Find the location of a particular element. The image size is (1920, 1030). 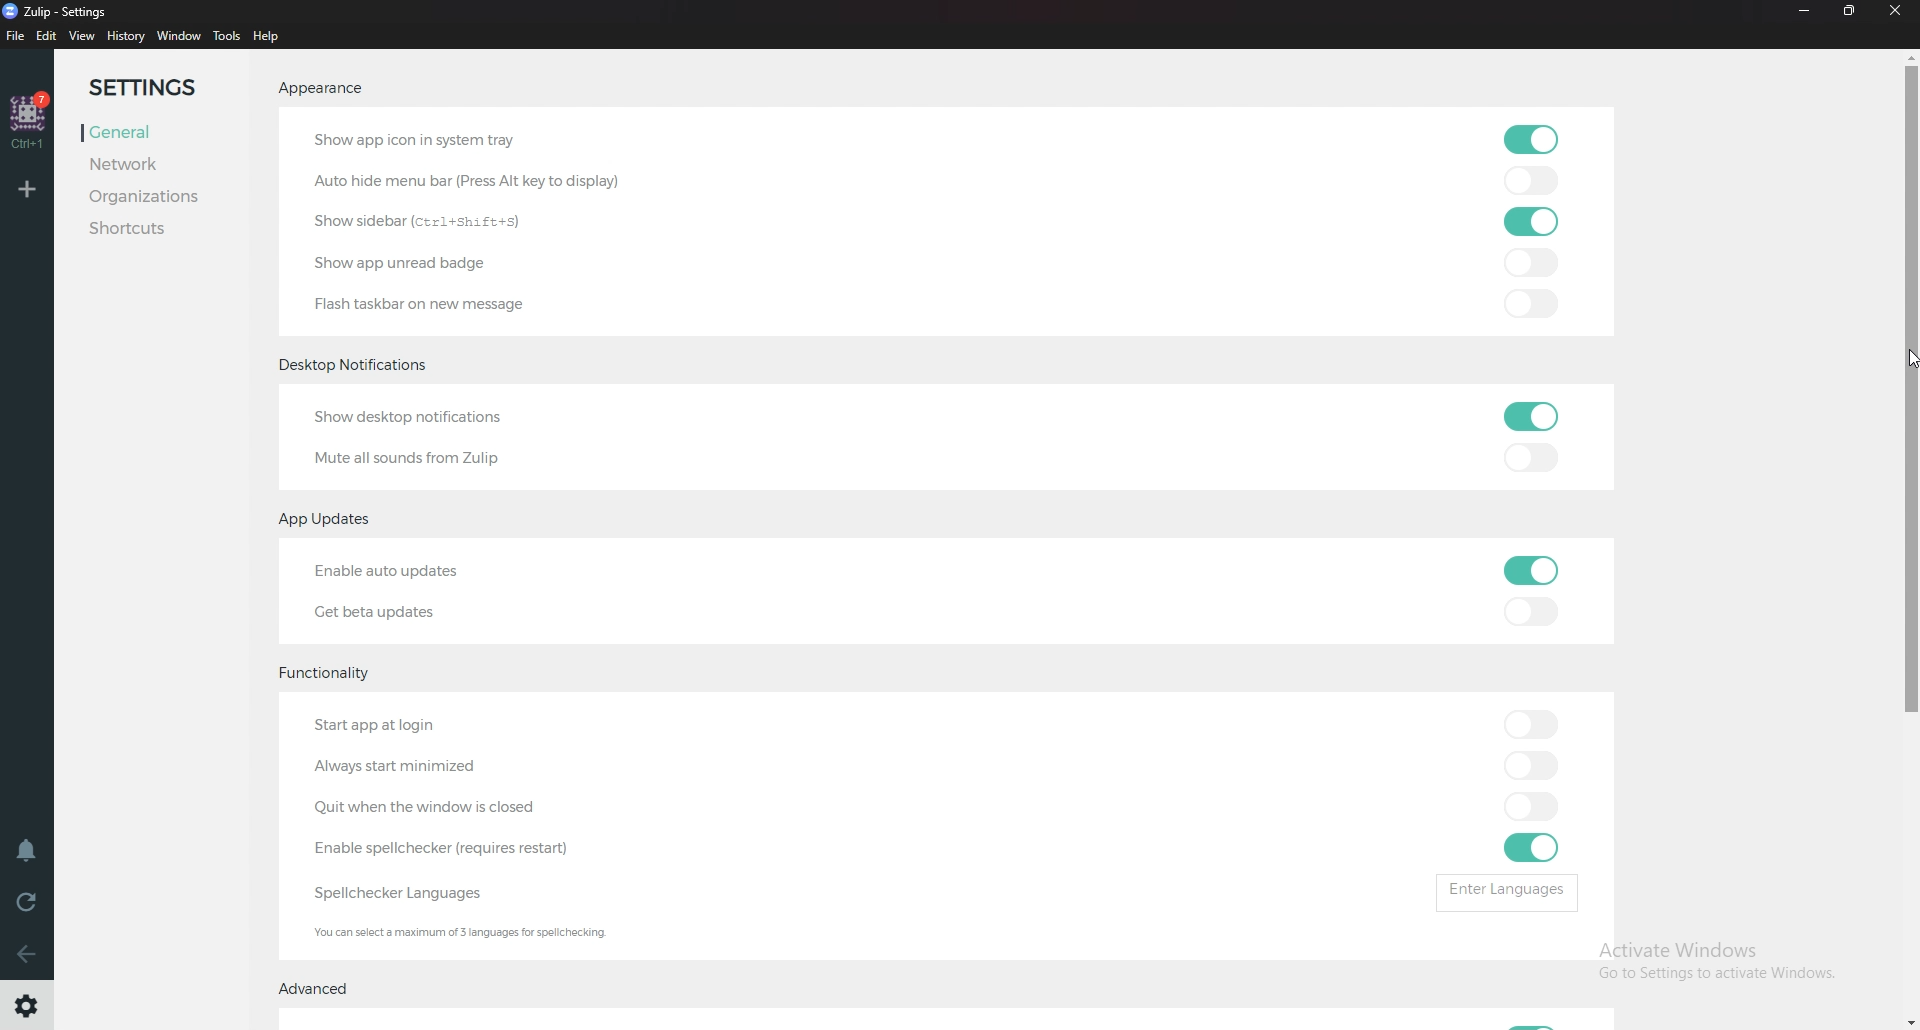

Shortcuts is located at coordinates (144, 228).